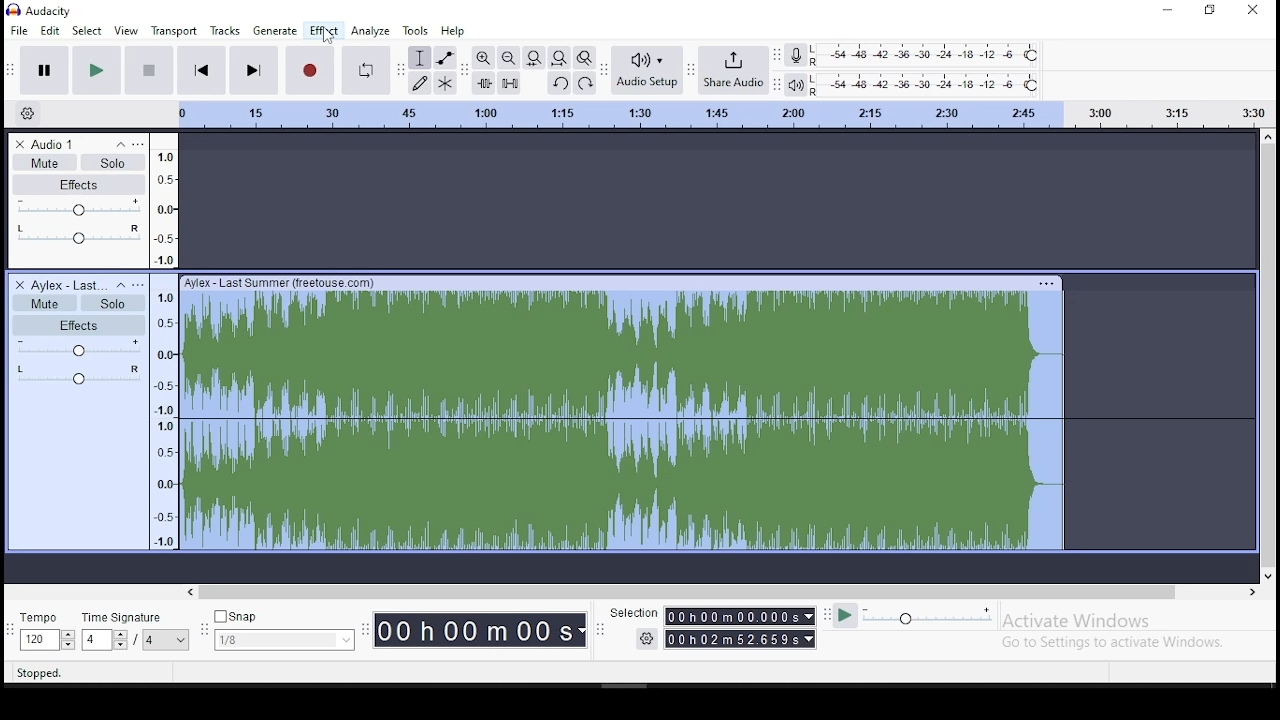 The width and height of the screenshot is (1280, 720). Describe the element at coordinates (46, 632) in the screenshot. I see `tempo` at that location.